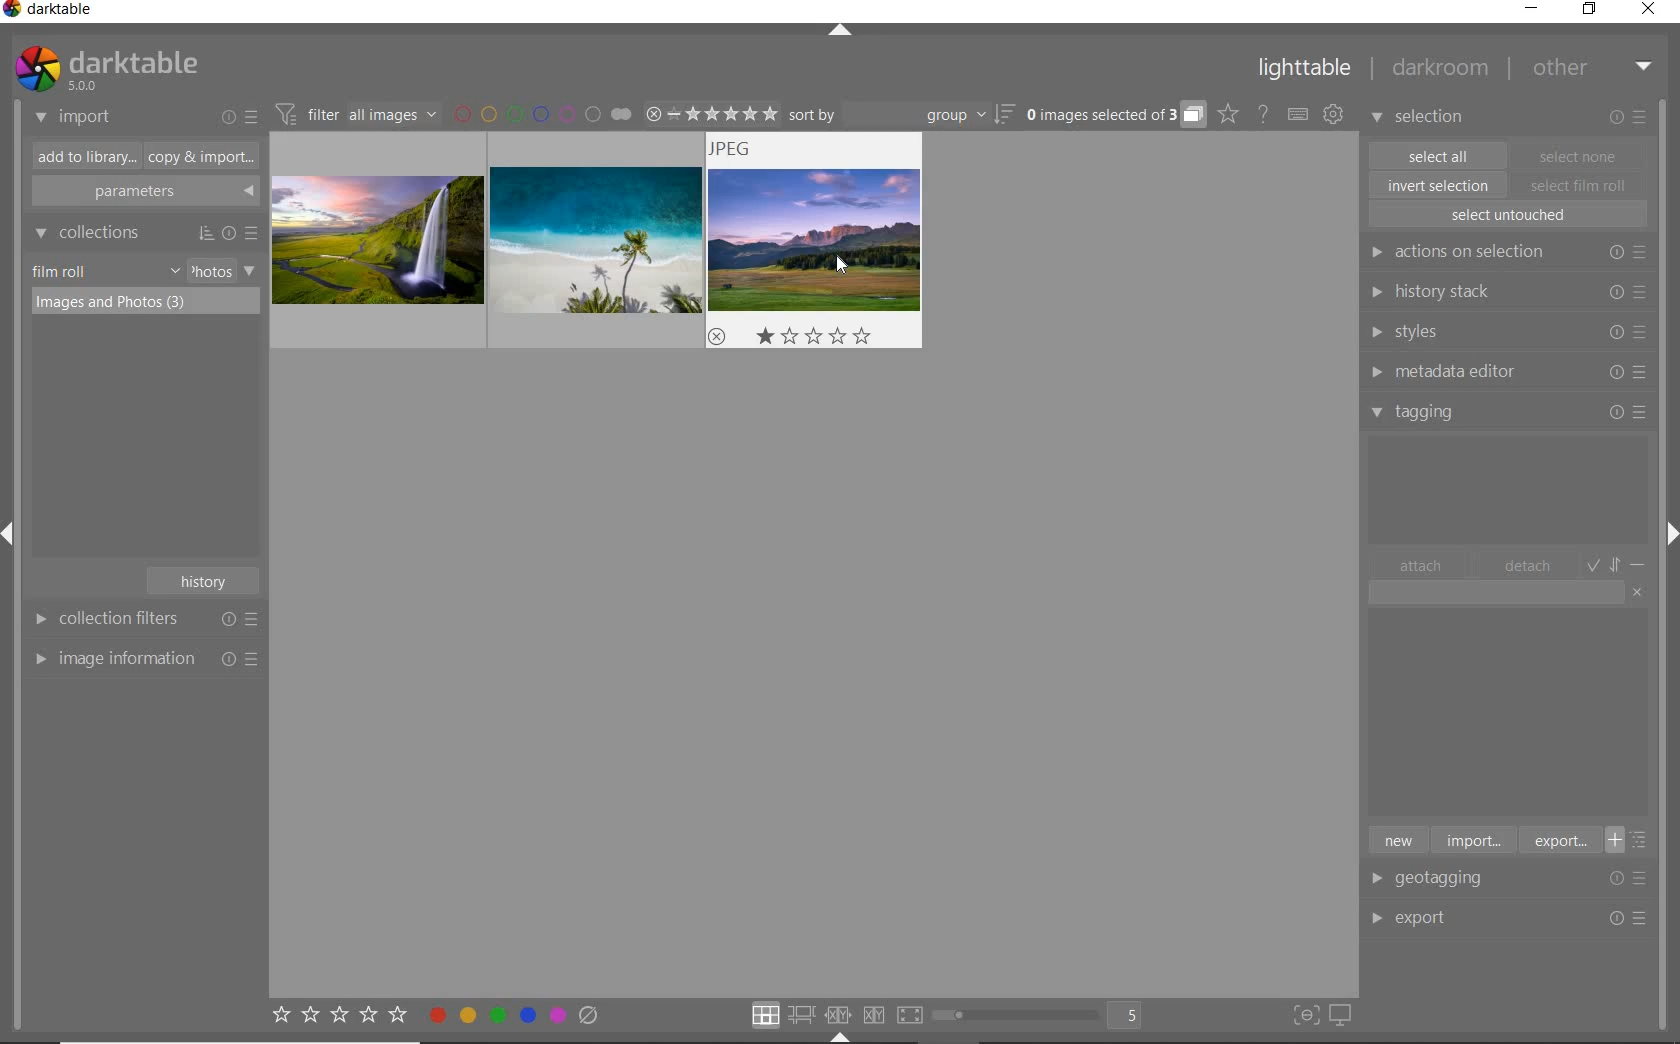 This screenshot has height=1044, width=1680. What do you see at coordinates (1397, 839) in the screenshot?
I see `new` at bounding box center [1397, 839].